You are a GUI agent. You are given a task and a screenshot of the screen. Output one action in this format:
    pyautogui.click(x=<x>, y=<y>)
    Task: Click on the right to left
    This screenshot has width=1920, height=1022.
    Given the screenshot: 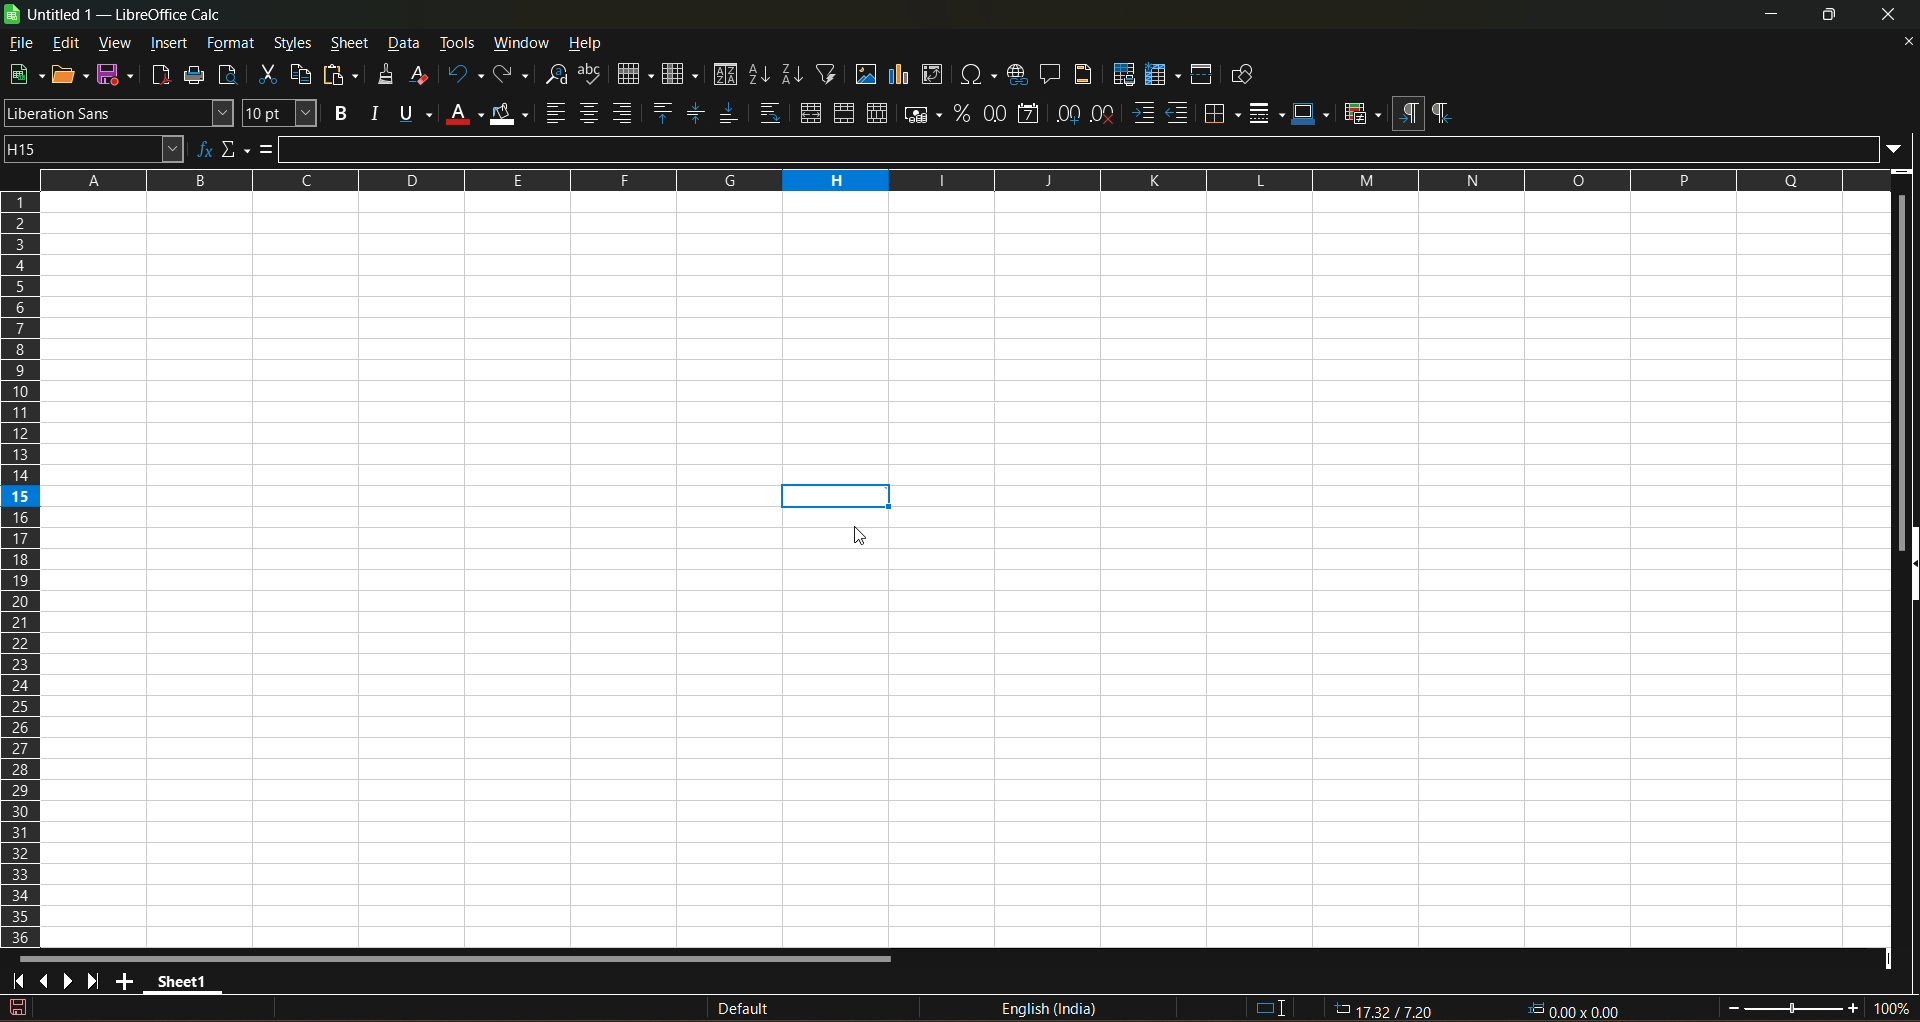 What is the action you would take?
    pyautogui.click(x=1441, y=114)
    